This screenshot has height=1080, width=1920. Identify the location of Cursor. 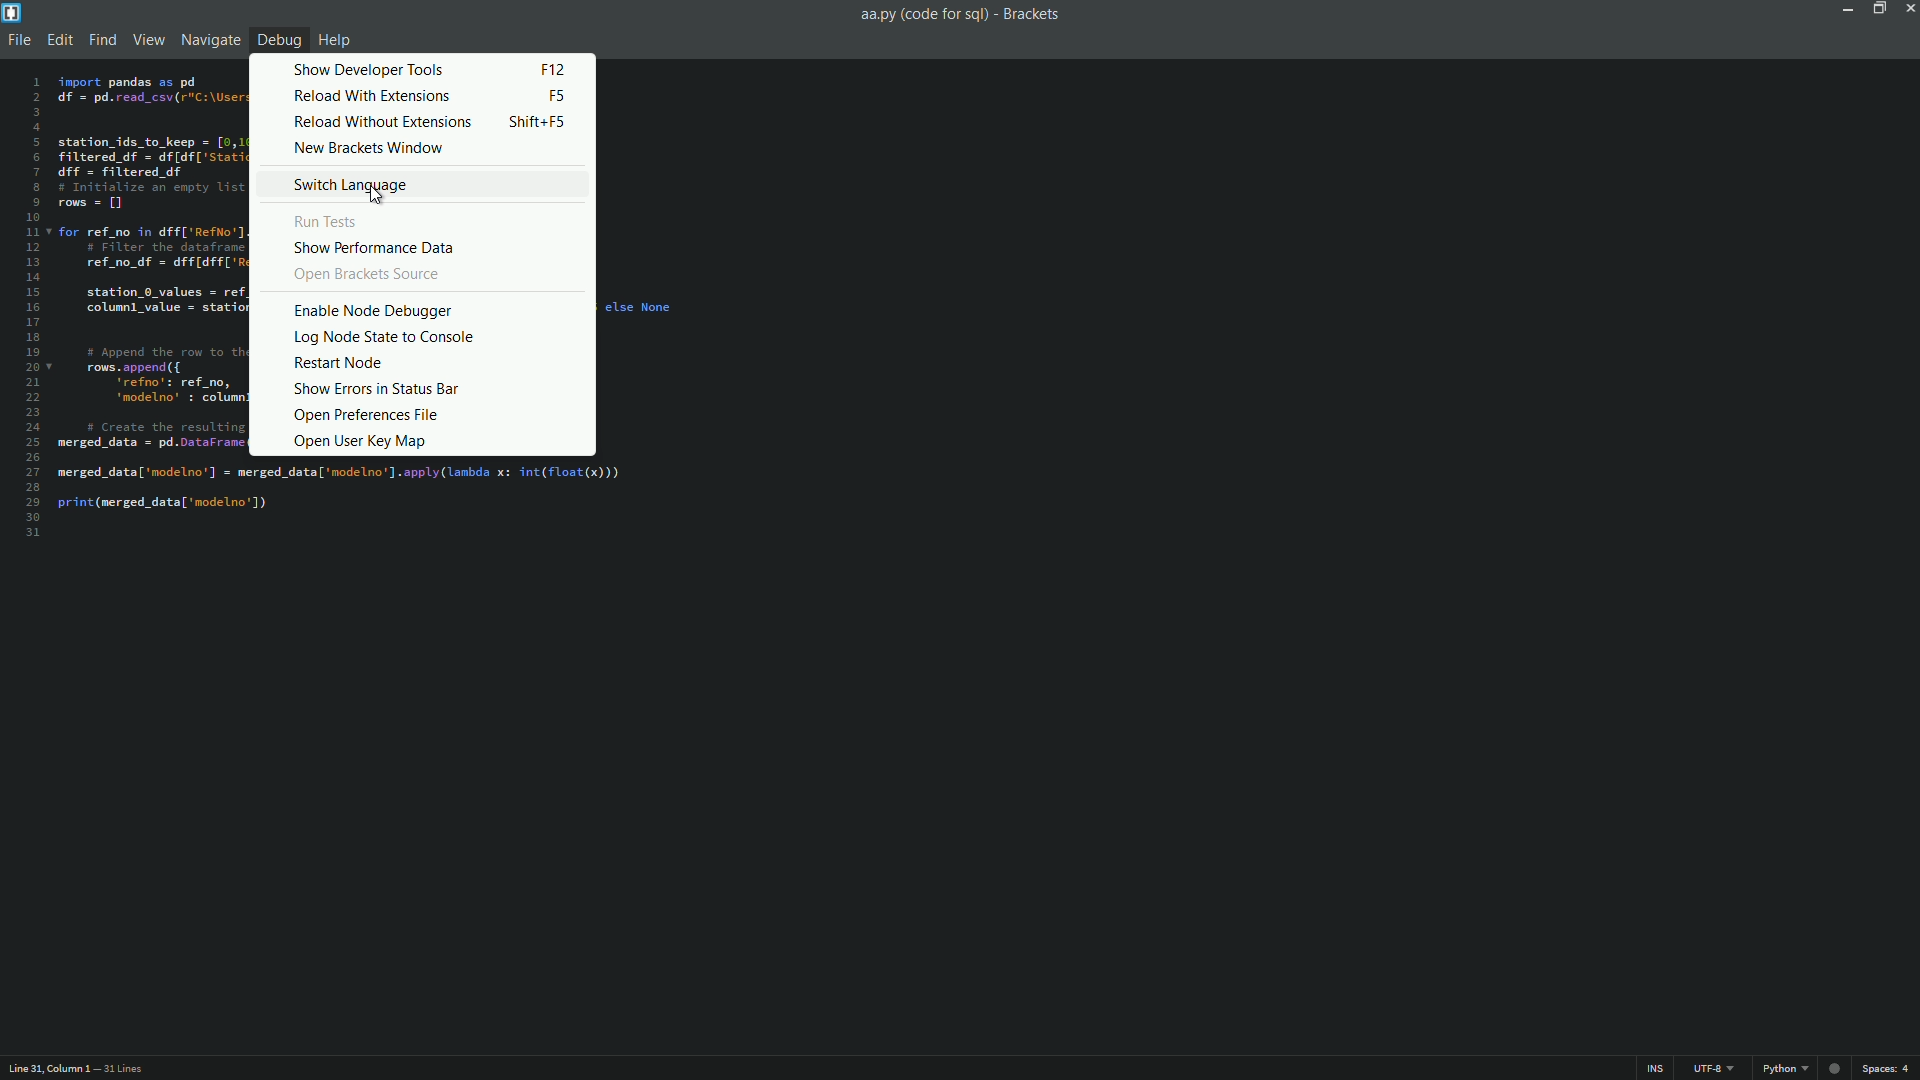
(380, 197).